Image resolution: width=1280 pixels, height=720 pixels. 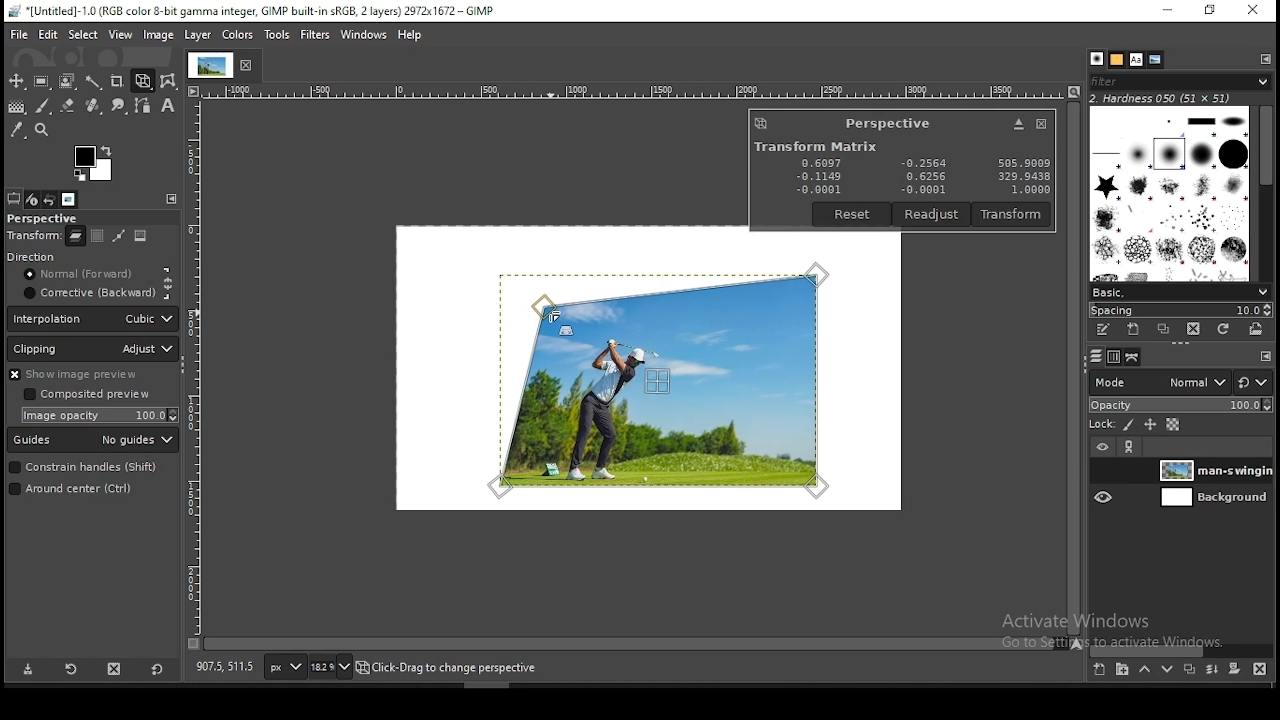 What do you see at coordinates (119, 35) in the screenshot?
I see `view` at bounding box center [119, 35].